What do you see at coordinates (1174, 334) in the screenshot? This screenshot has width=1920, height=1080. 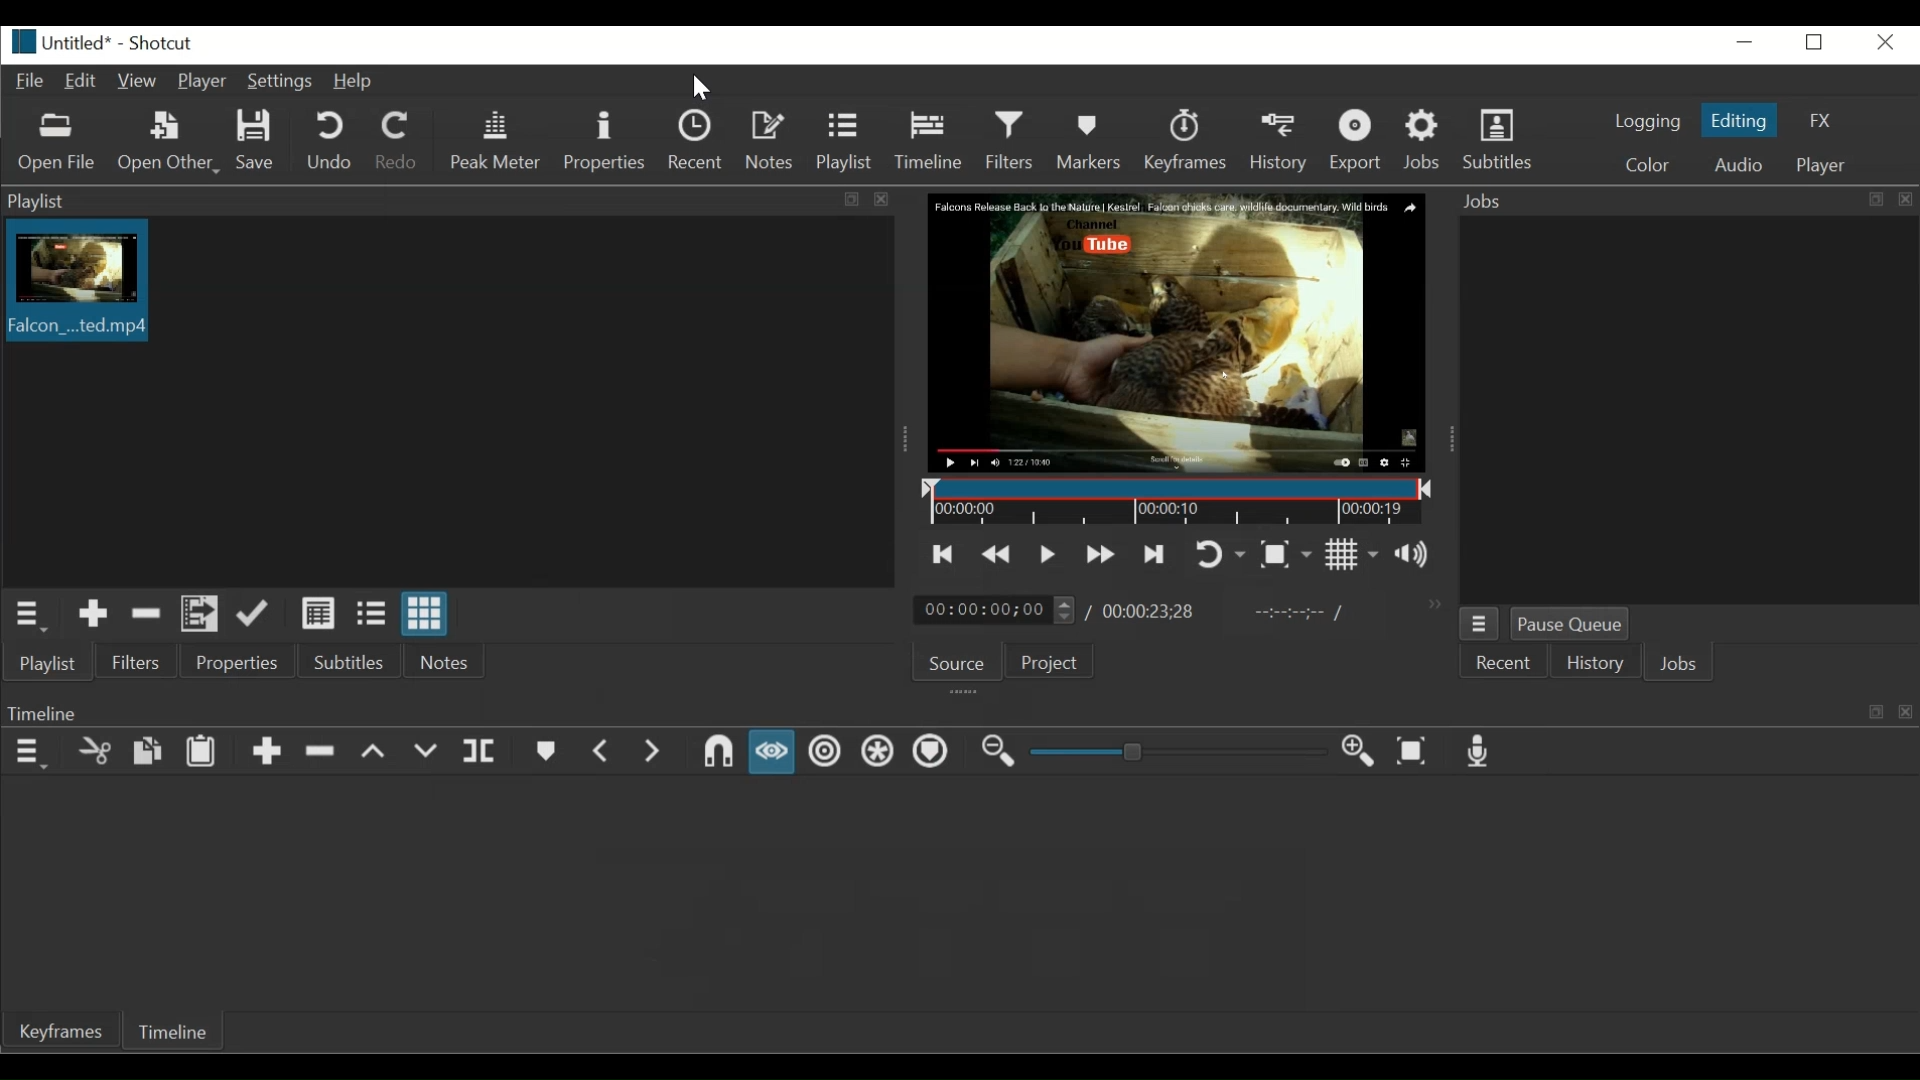 I see `Falcon Release Back to the Nature | Kestrel. Falcon chicks care wildlife documentary. Wild Birds. Channel. You tube(Media Viewer)` at bounding box center [1174, 334].